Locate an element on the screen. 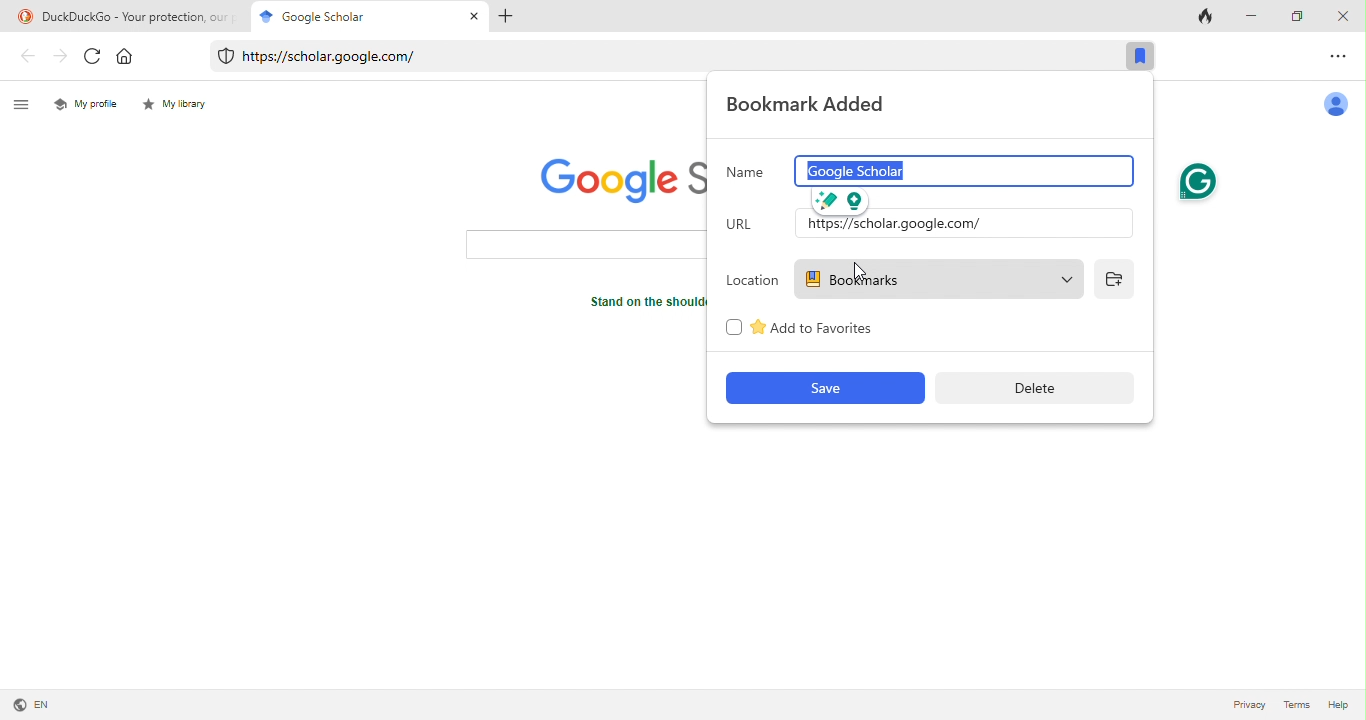 The image size is (1366, 720). privacy is located at coordinates (1249, 707).